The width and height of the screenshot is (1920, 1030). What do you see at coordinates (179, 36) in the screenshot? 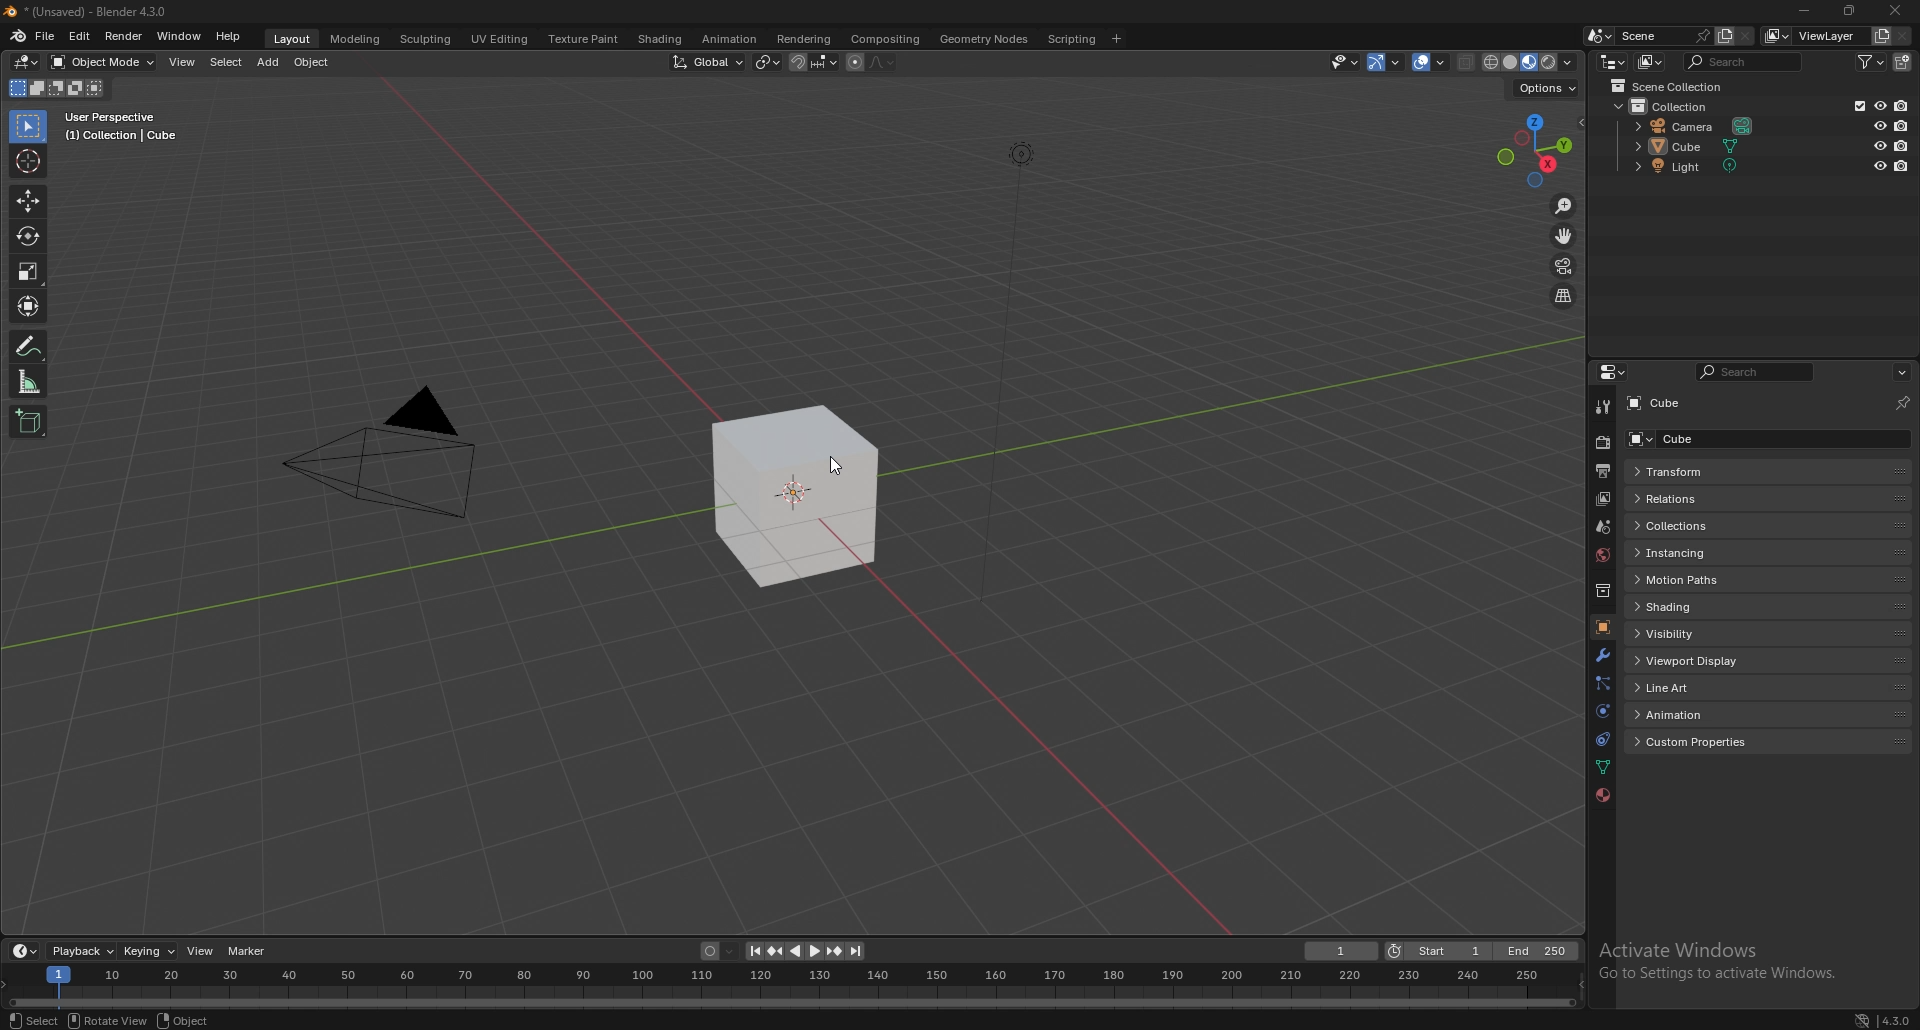
I see `window` at bounding box center [179, 36].